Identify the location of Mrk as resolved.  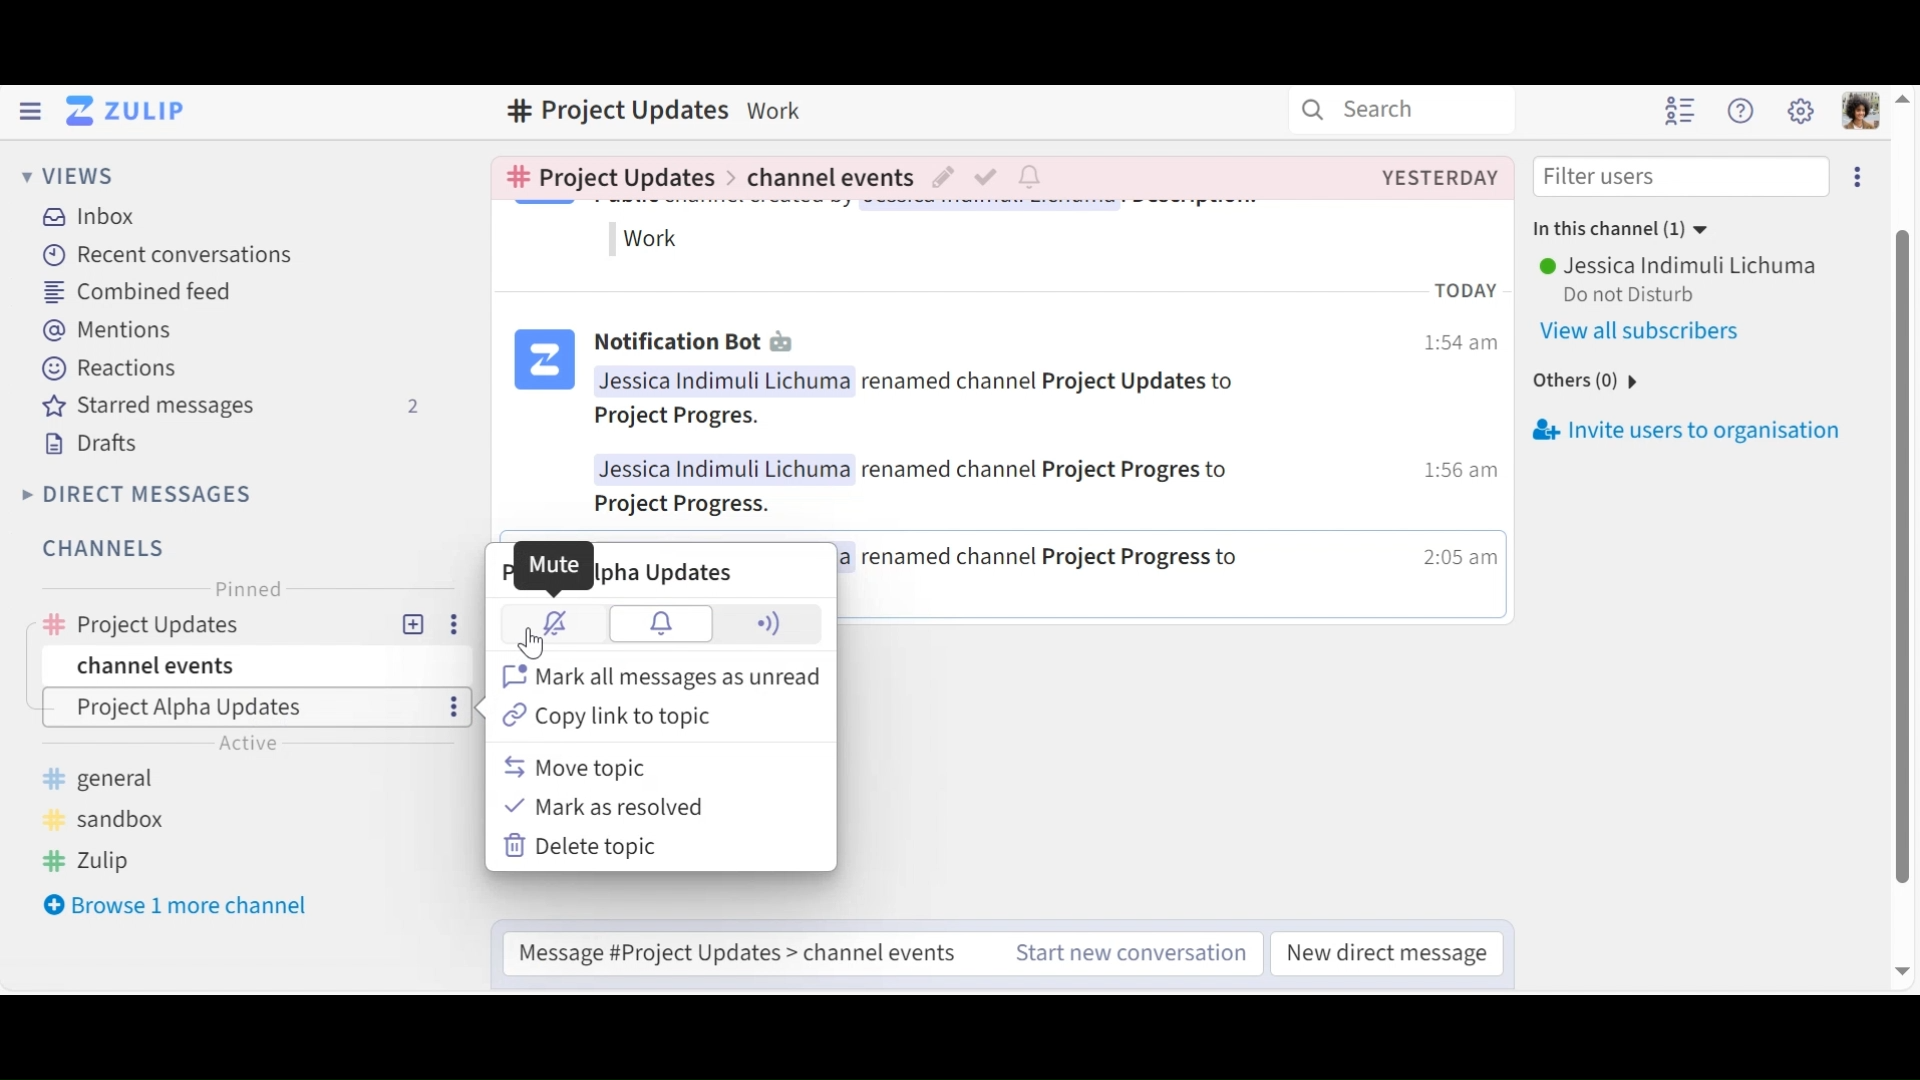
(611, 807).